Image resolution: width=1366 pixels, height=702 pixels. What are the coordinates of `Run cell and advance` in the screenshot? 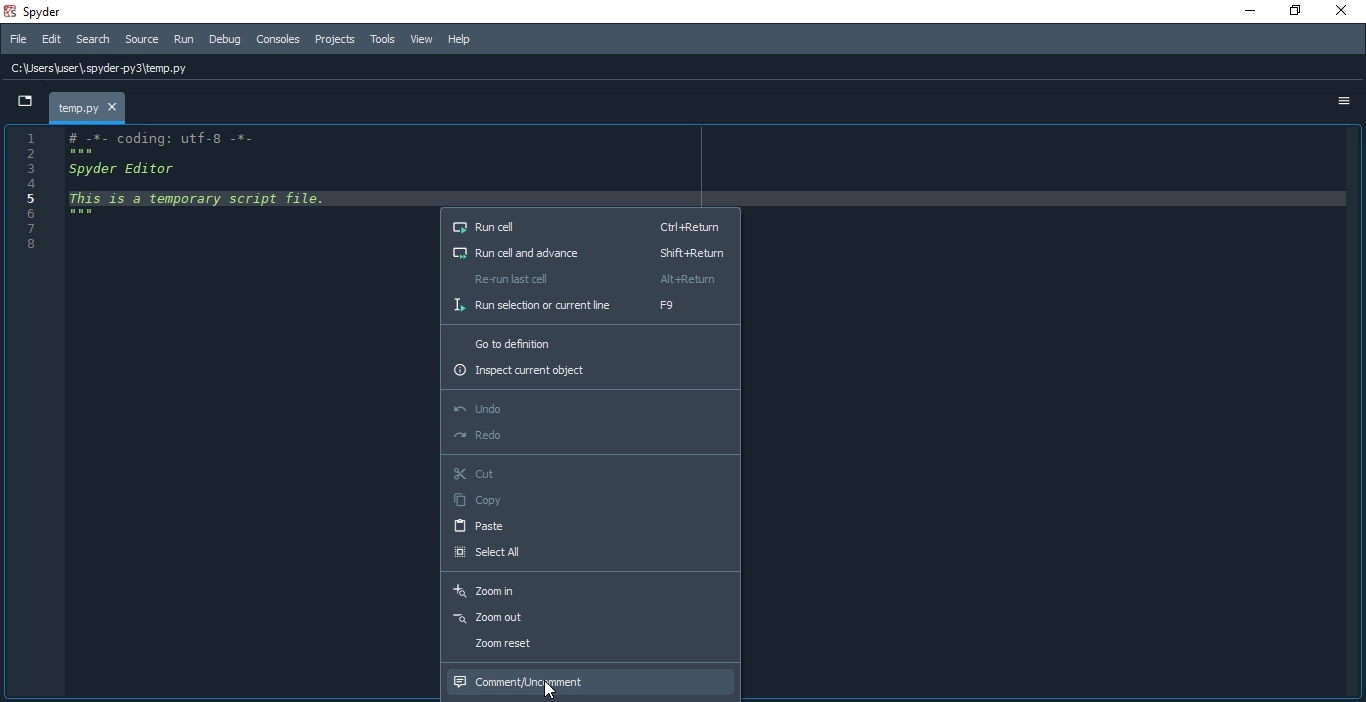 It's located at (588, 253).